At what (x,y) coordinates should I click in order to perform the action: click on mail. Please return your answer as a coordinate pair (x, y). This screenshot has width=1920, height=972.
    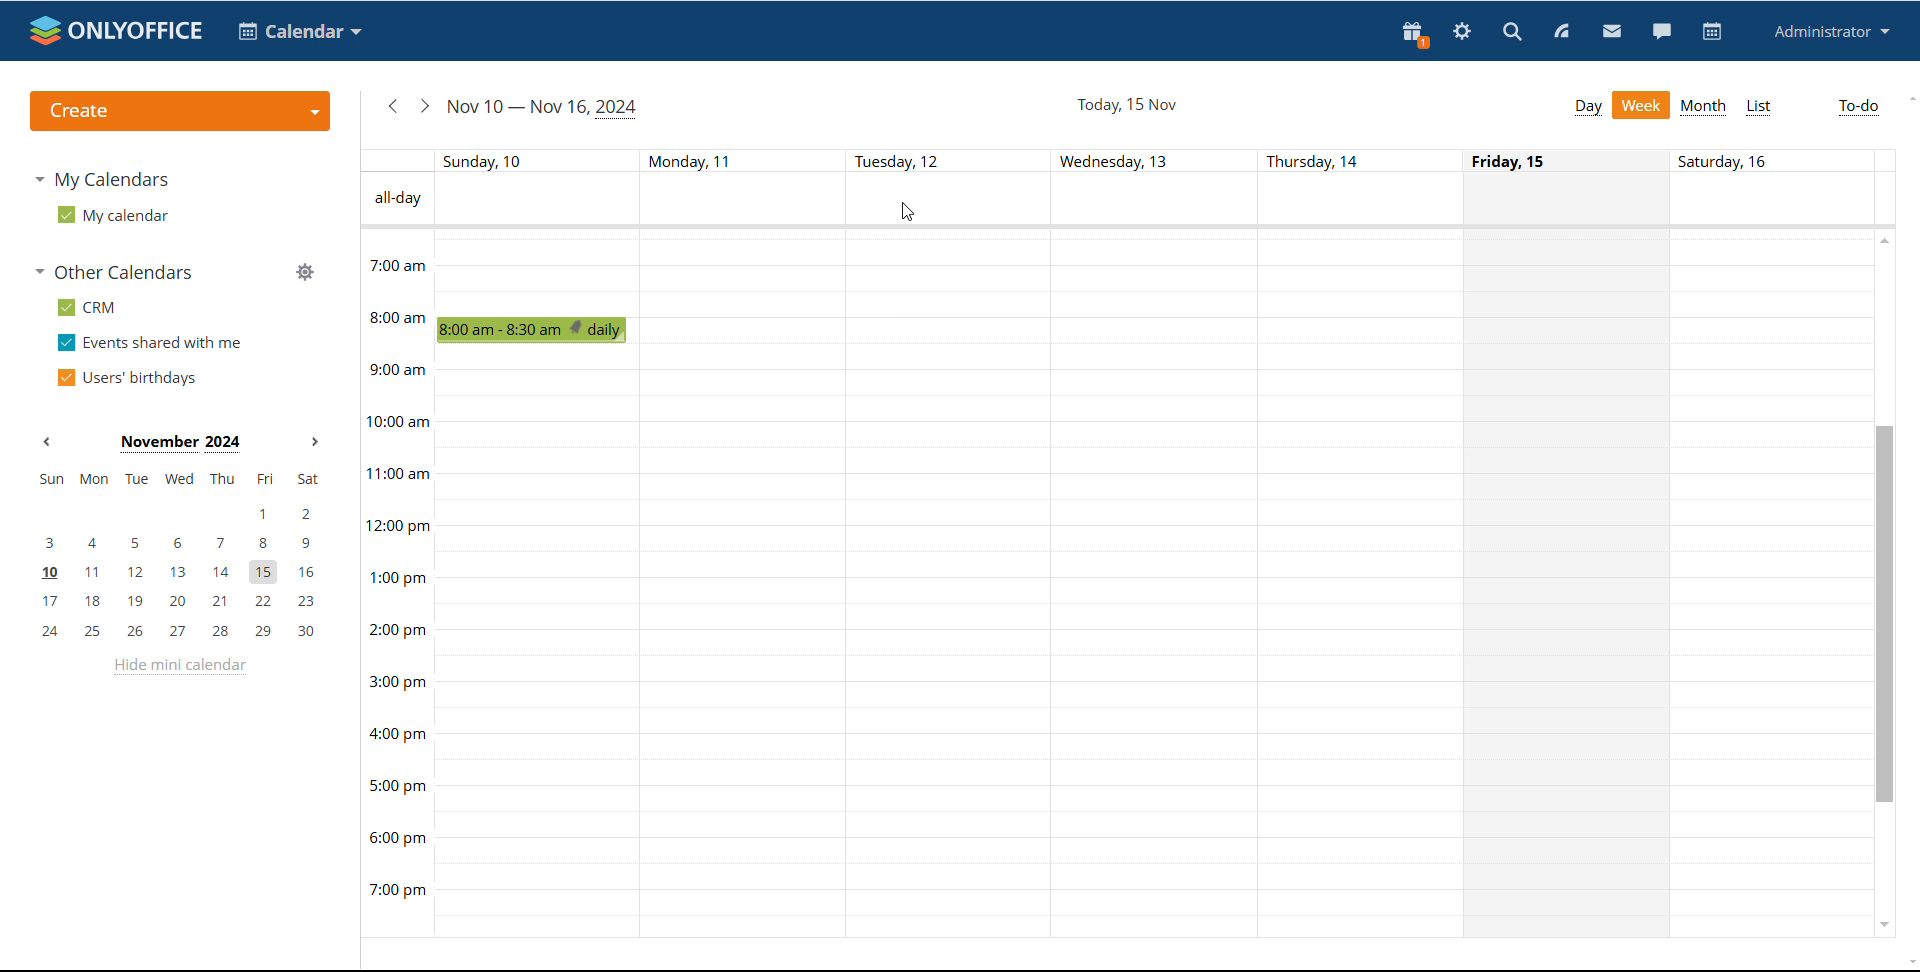
    Looking at the image, I should click on (1612, 31).